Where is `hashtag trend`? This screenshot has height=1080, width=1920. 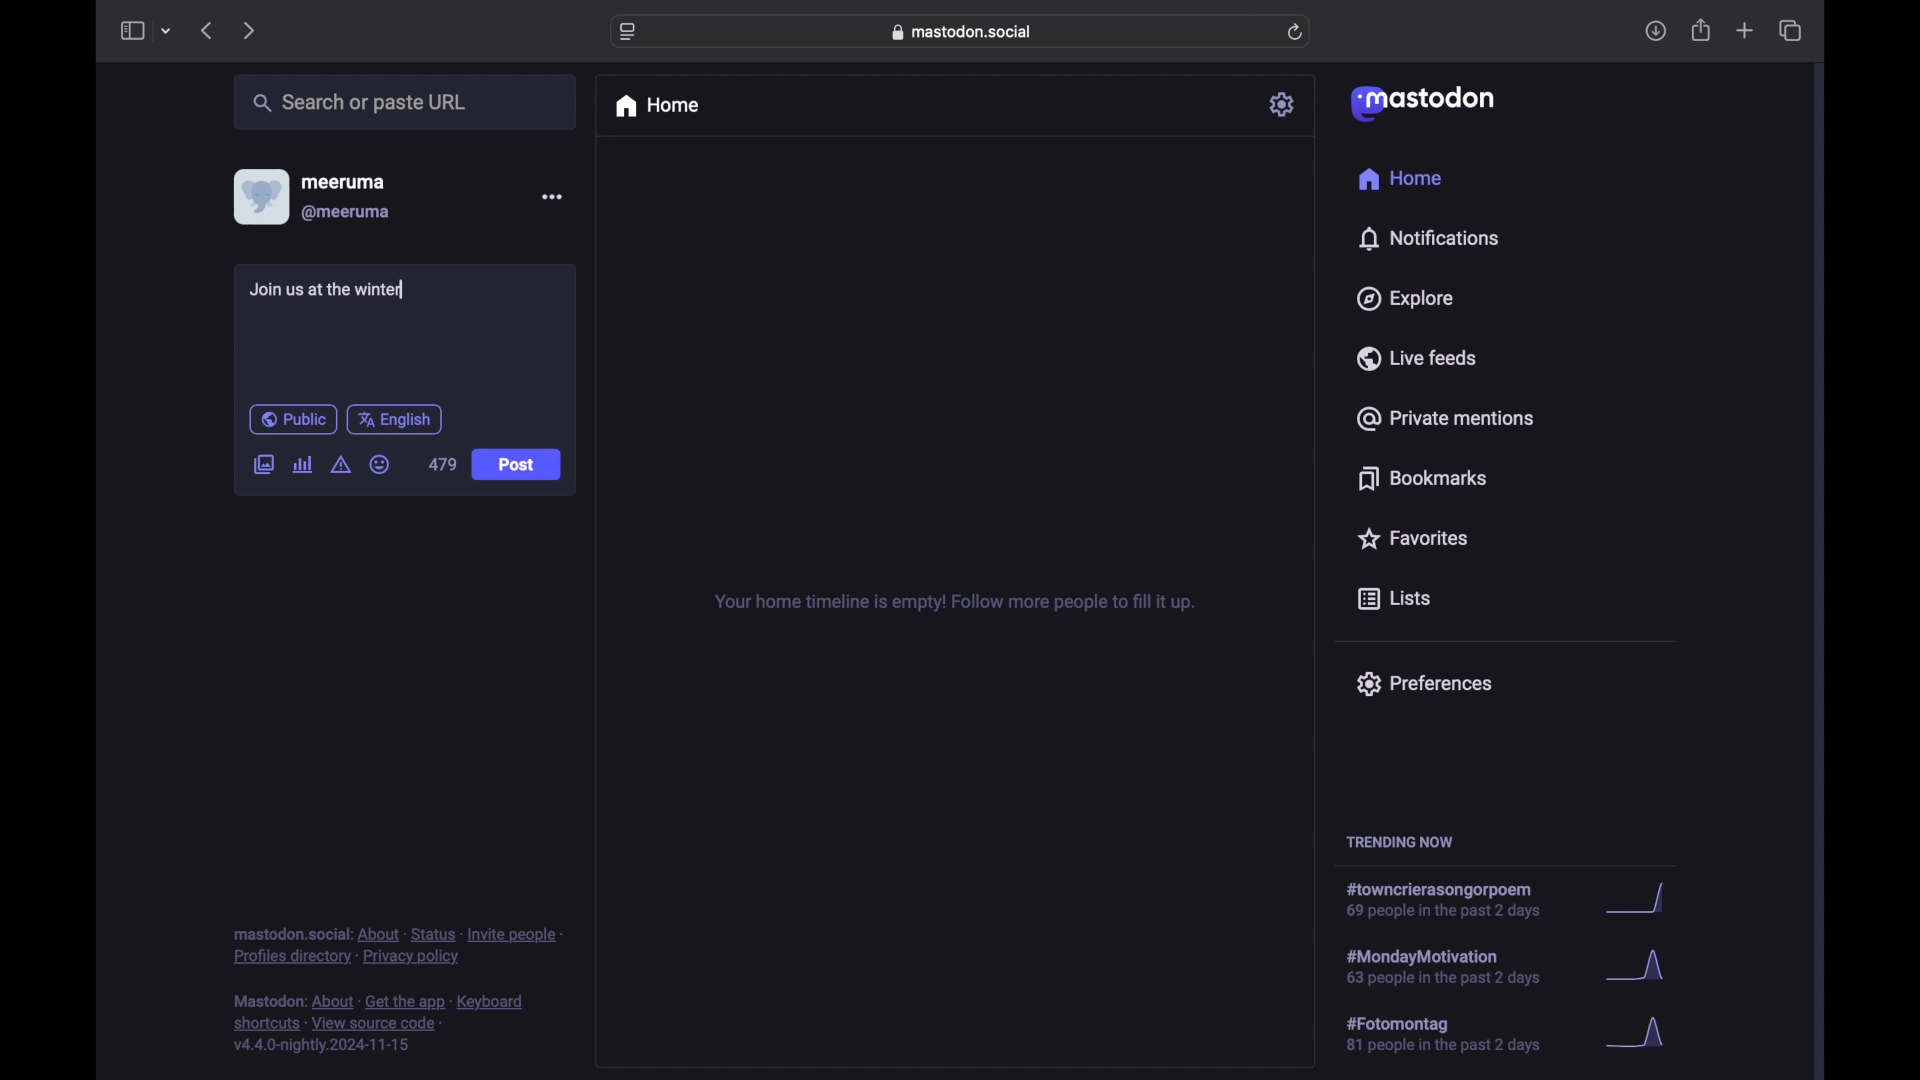 hashtag trend is located at coordinates (1454, 901).